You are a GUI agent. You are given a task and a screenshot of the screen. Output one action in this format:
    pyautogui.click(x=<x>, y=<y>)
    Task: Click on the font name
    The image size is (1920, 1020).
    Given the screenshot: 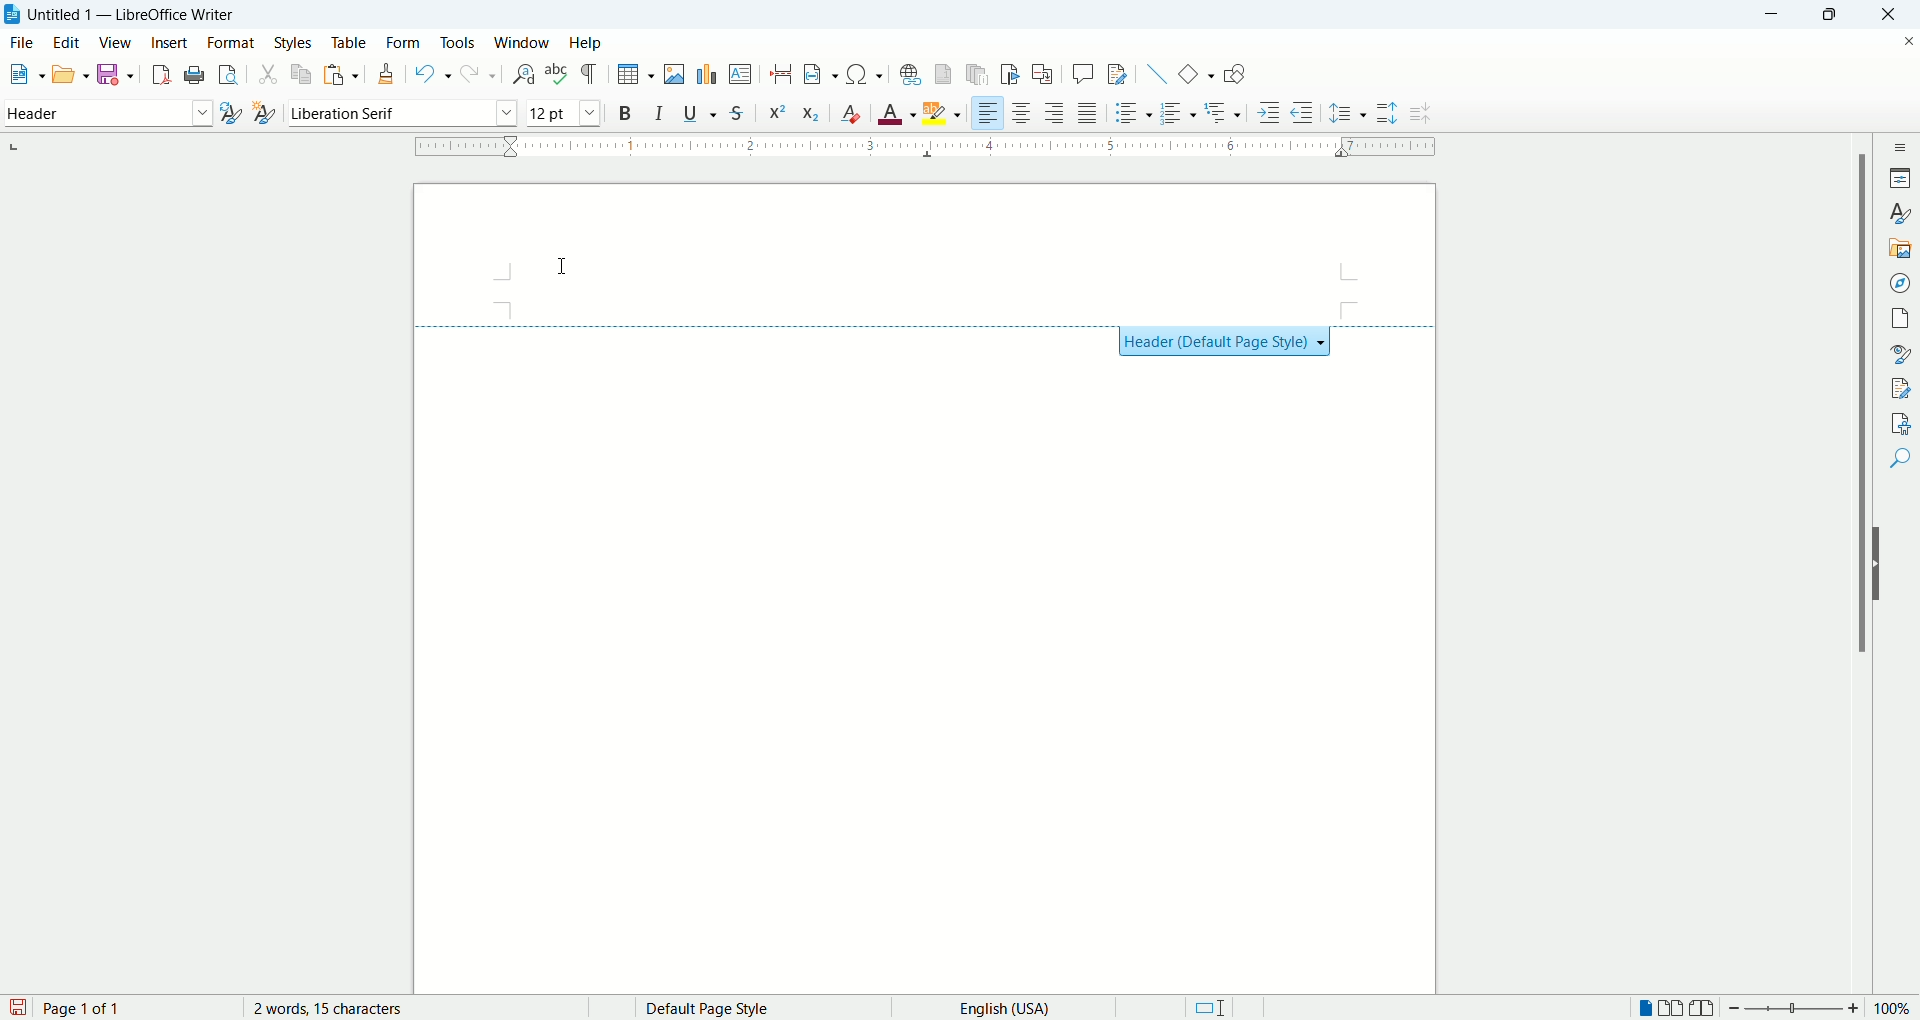 What is the action you would take?
    pyautogui.click(x=403, y=114)
    